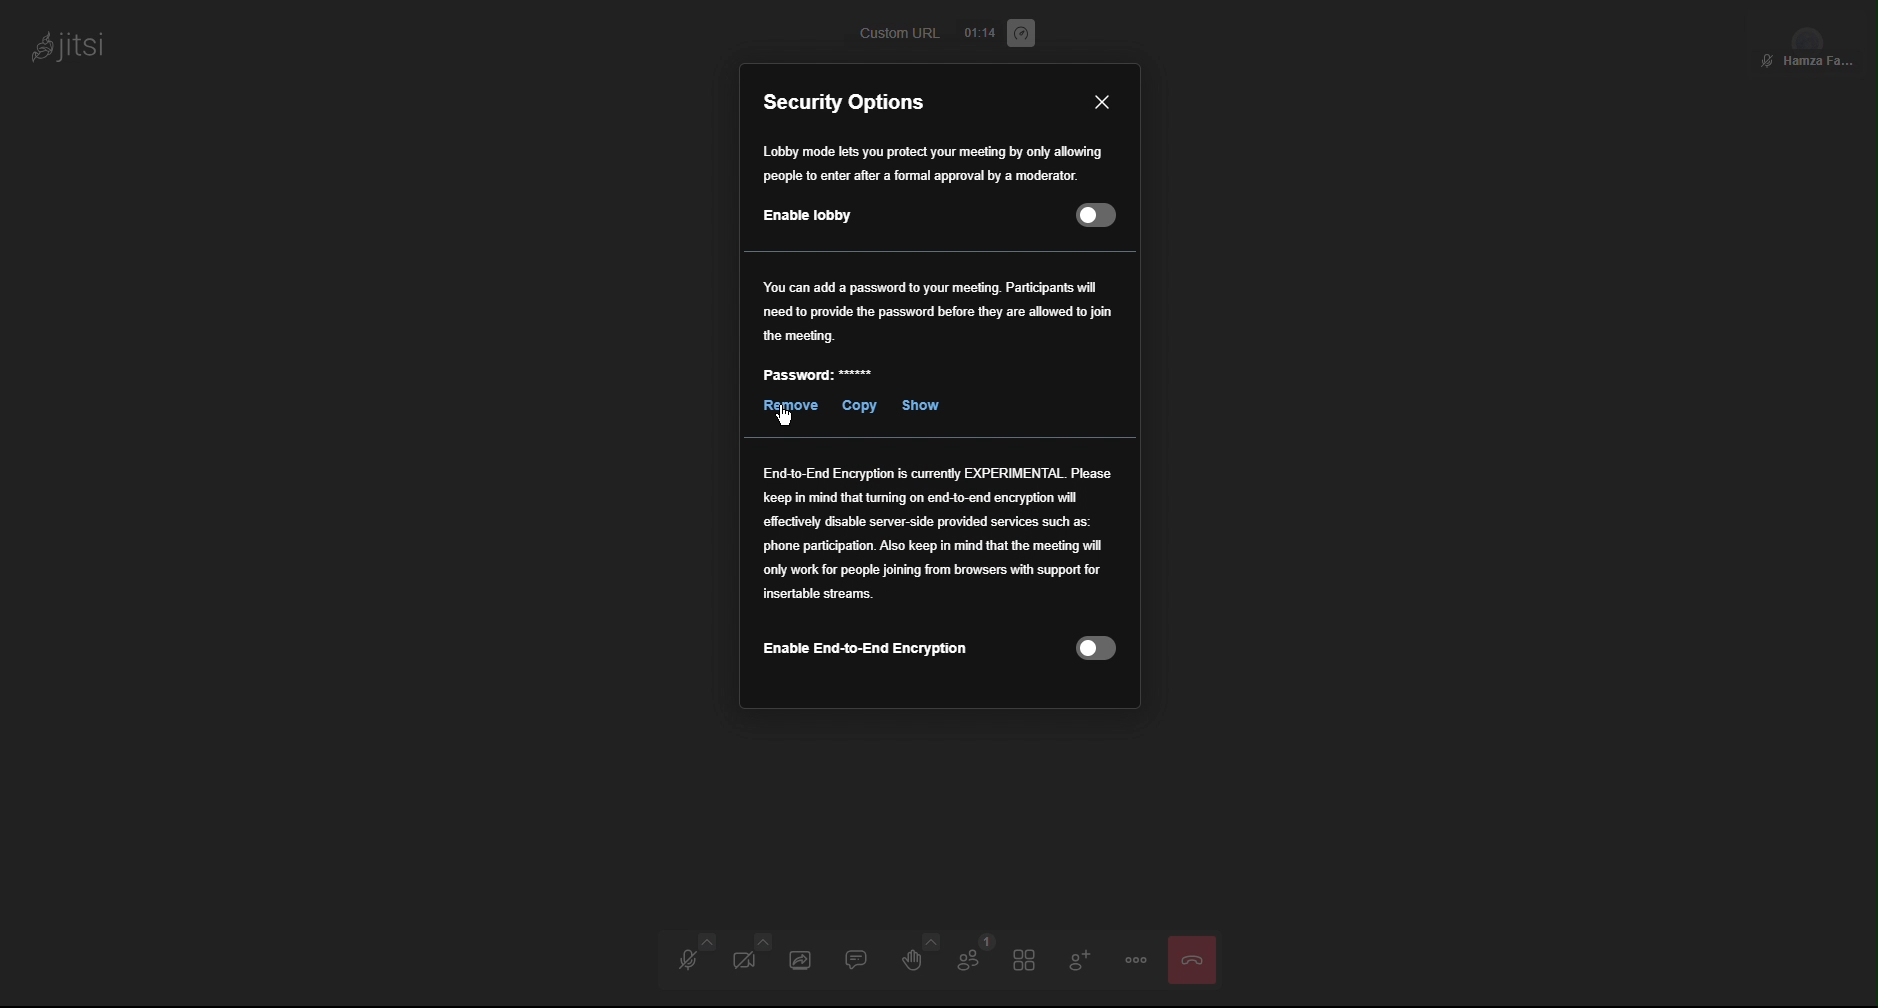 This screenshot has height=1008, width=1878. I want to click on Raise Hand, so click(921, 959).